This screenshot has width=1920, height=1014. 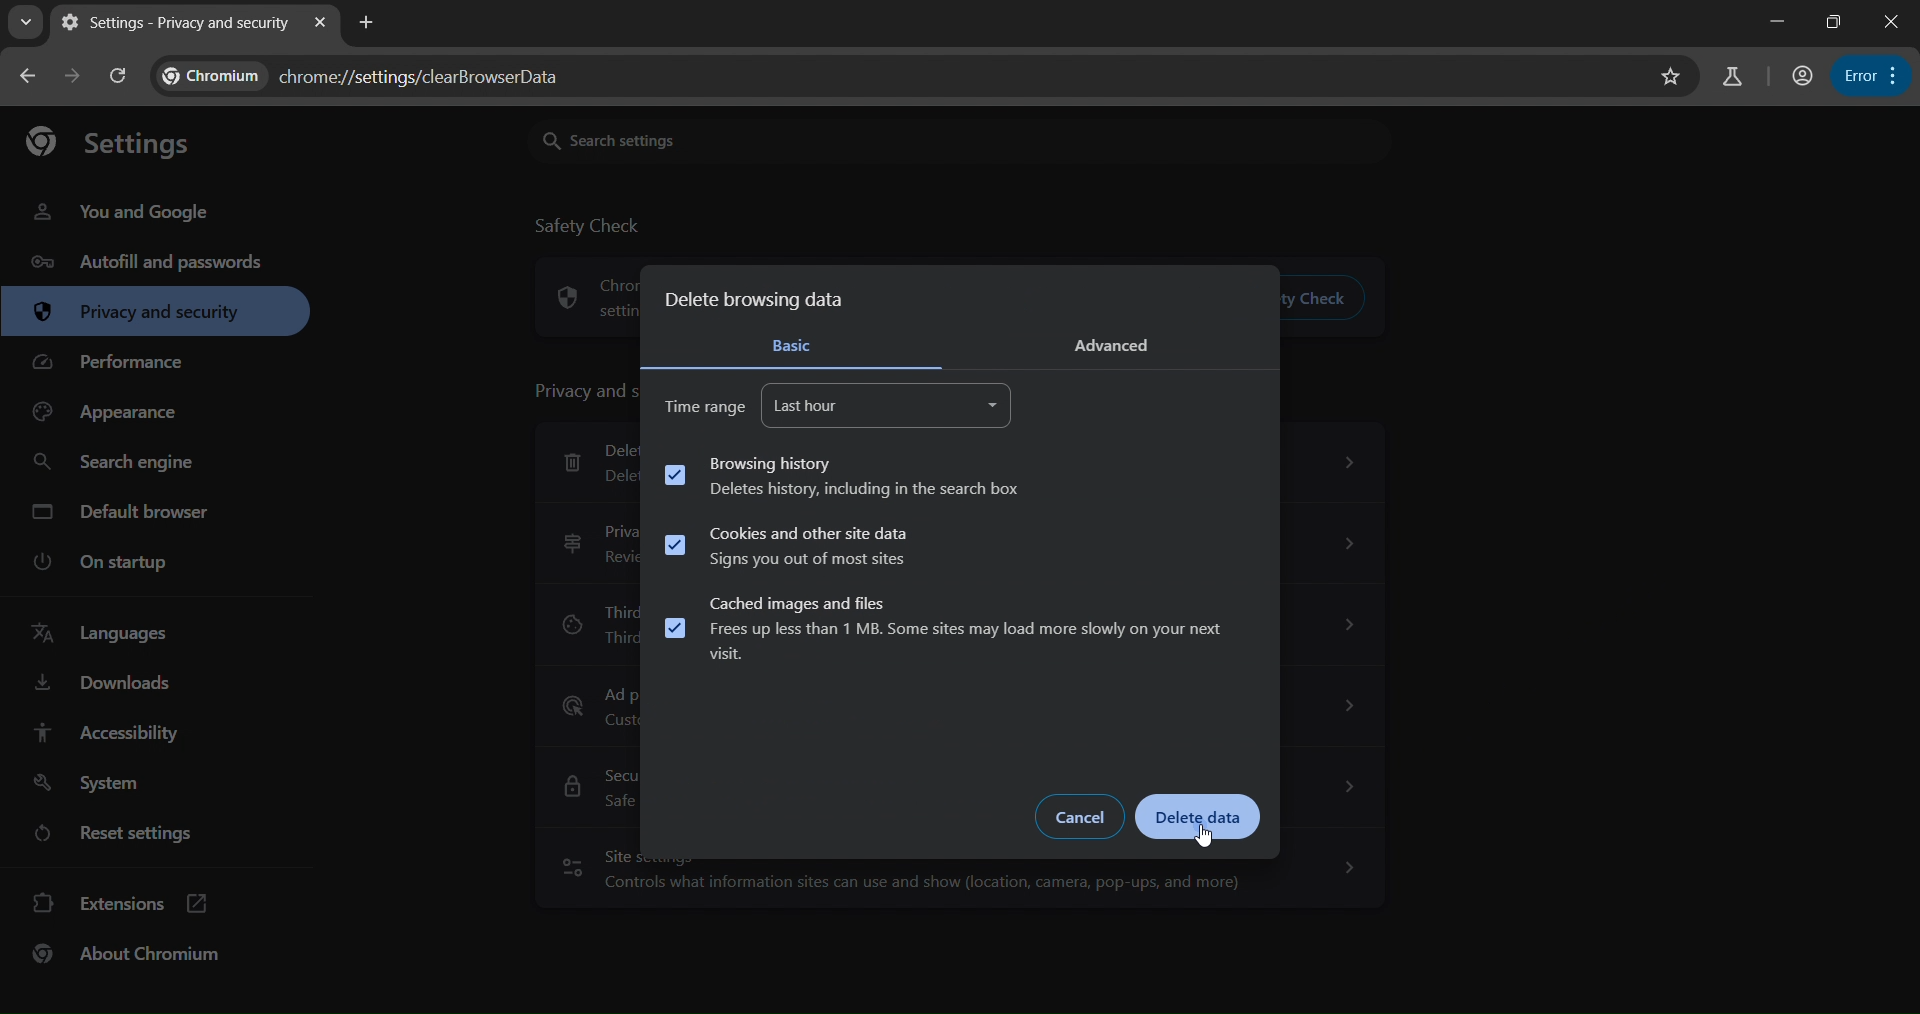 What do you see at coordinates (1670, 77) in the screenshot?
I see `bookmark page` at bounding box center [1670, 77].